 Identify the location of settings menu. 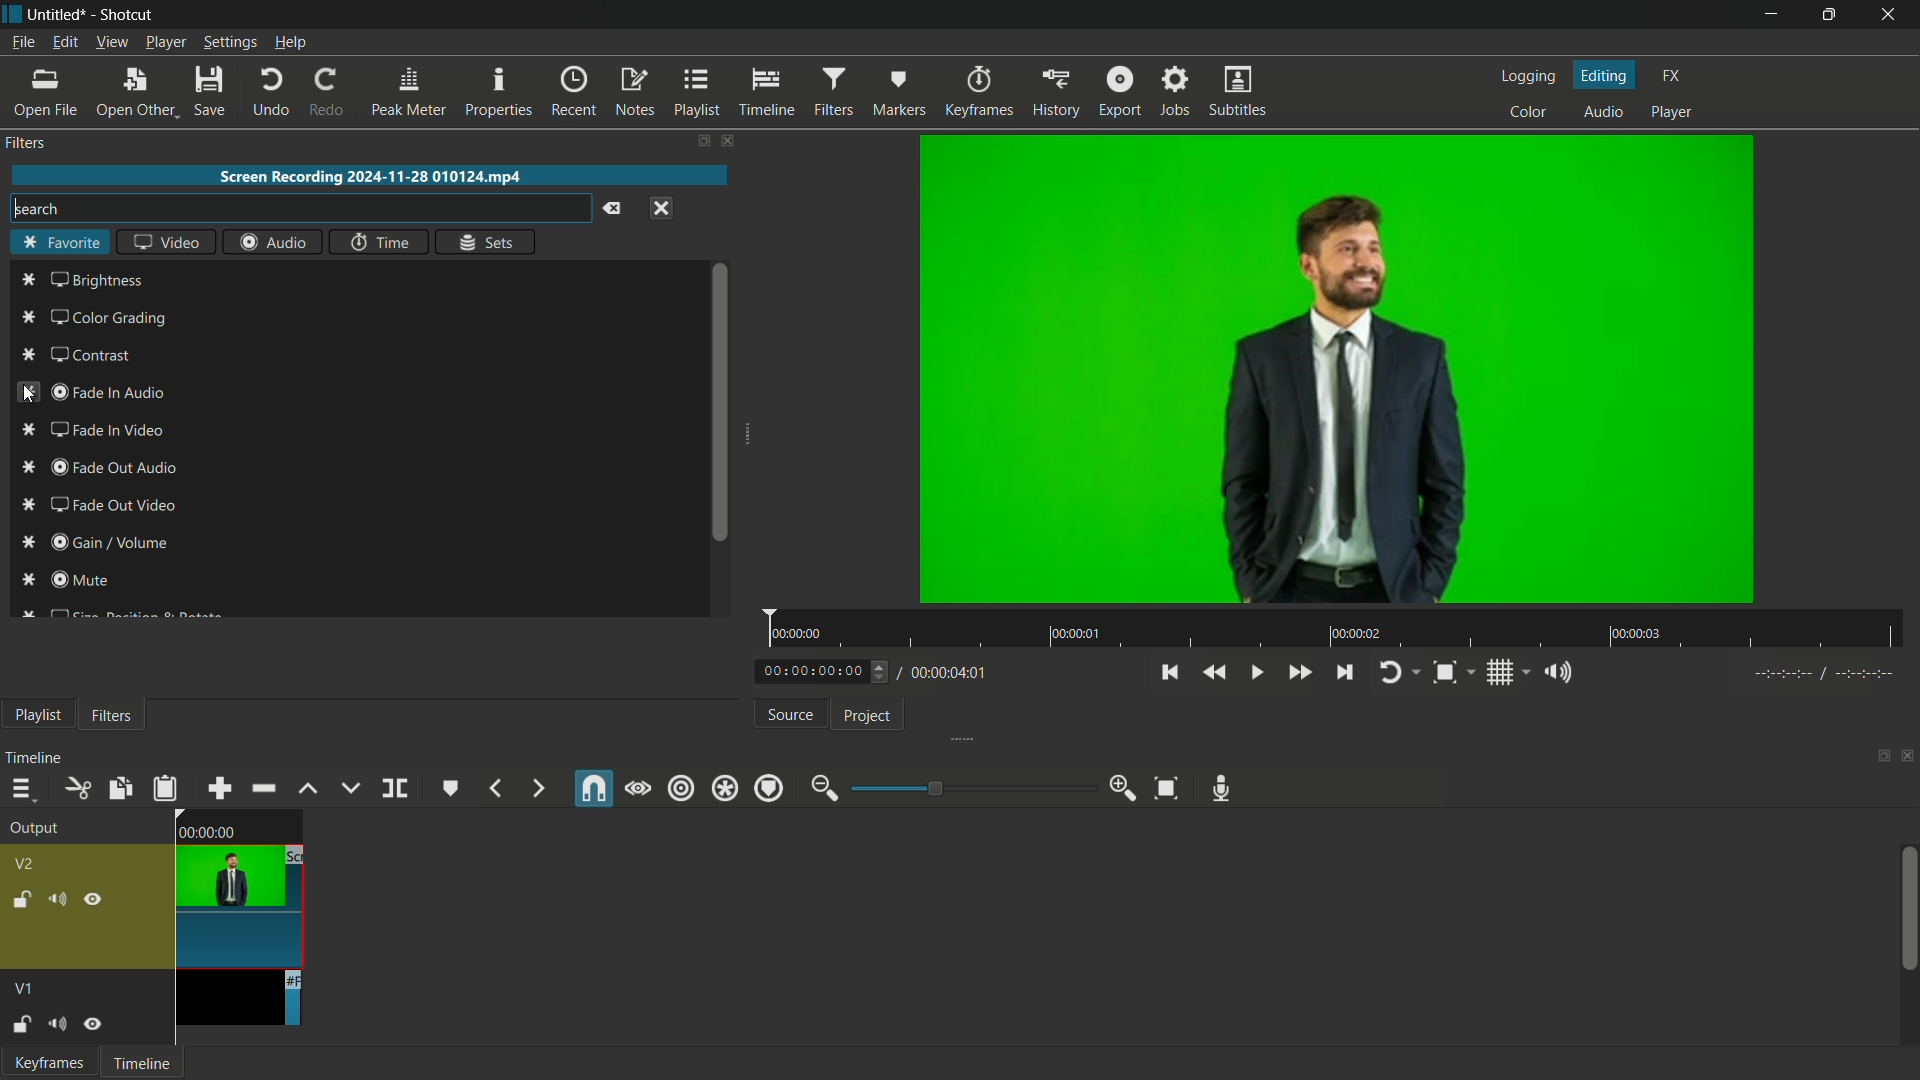
(229, 42).